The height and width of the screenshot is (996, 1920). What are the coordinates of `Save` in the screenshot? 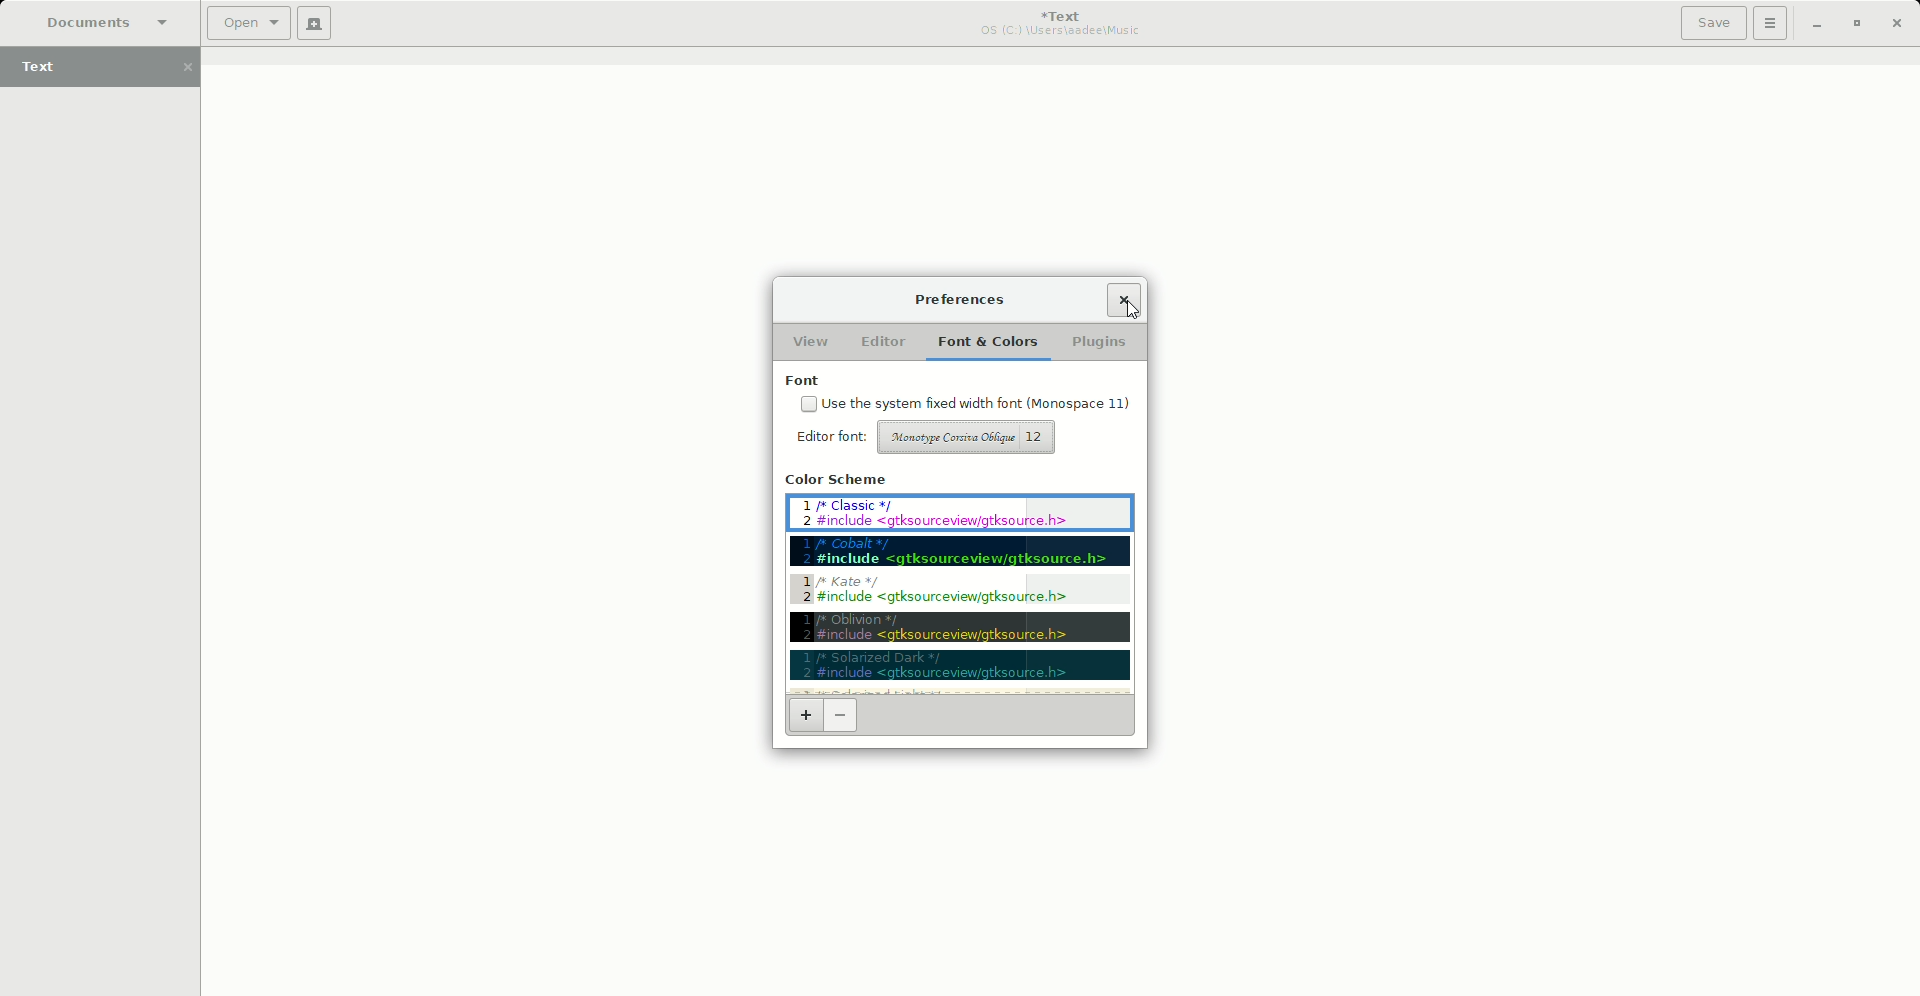 It's located at (1713, 23).